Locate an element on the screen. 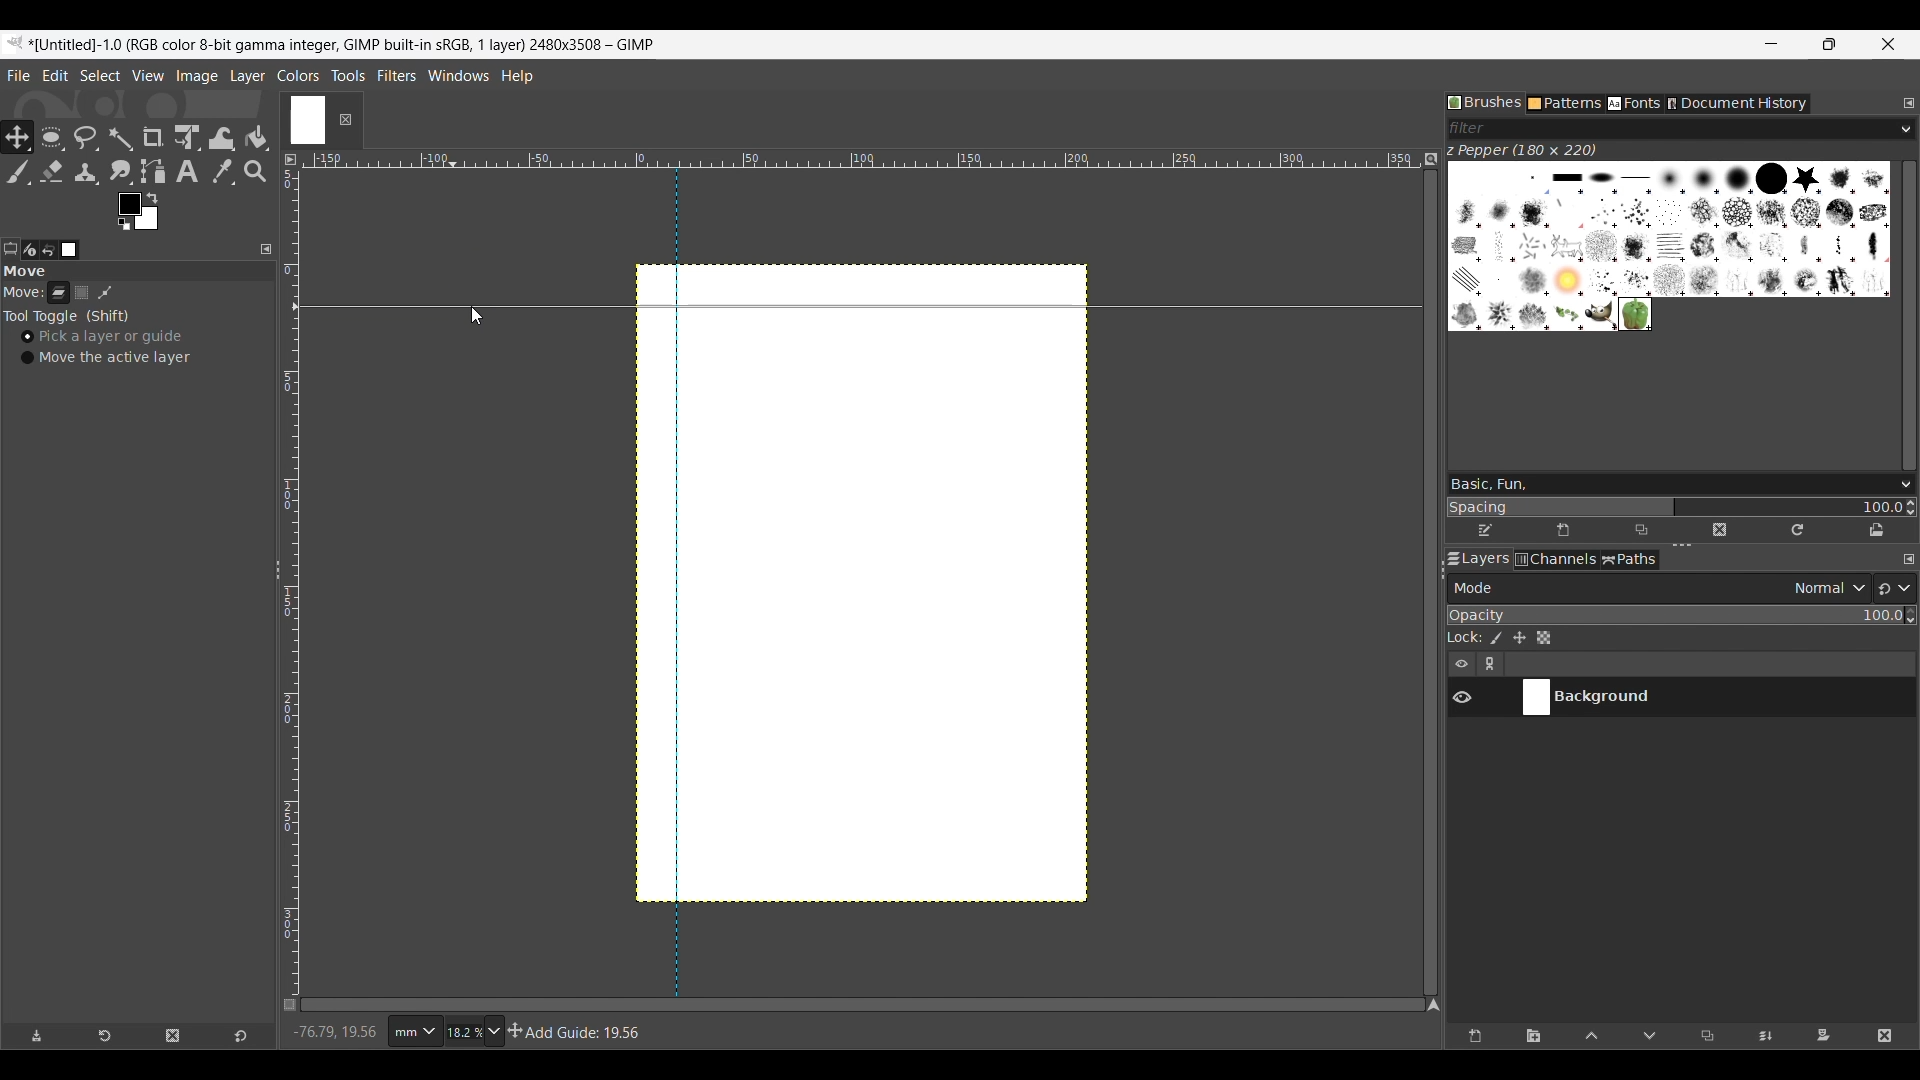 Image resolution: width=1920 pixels, height=1080 pixels. Zoom image when video size changes is located at coordinates (1430, 159).